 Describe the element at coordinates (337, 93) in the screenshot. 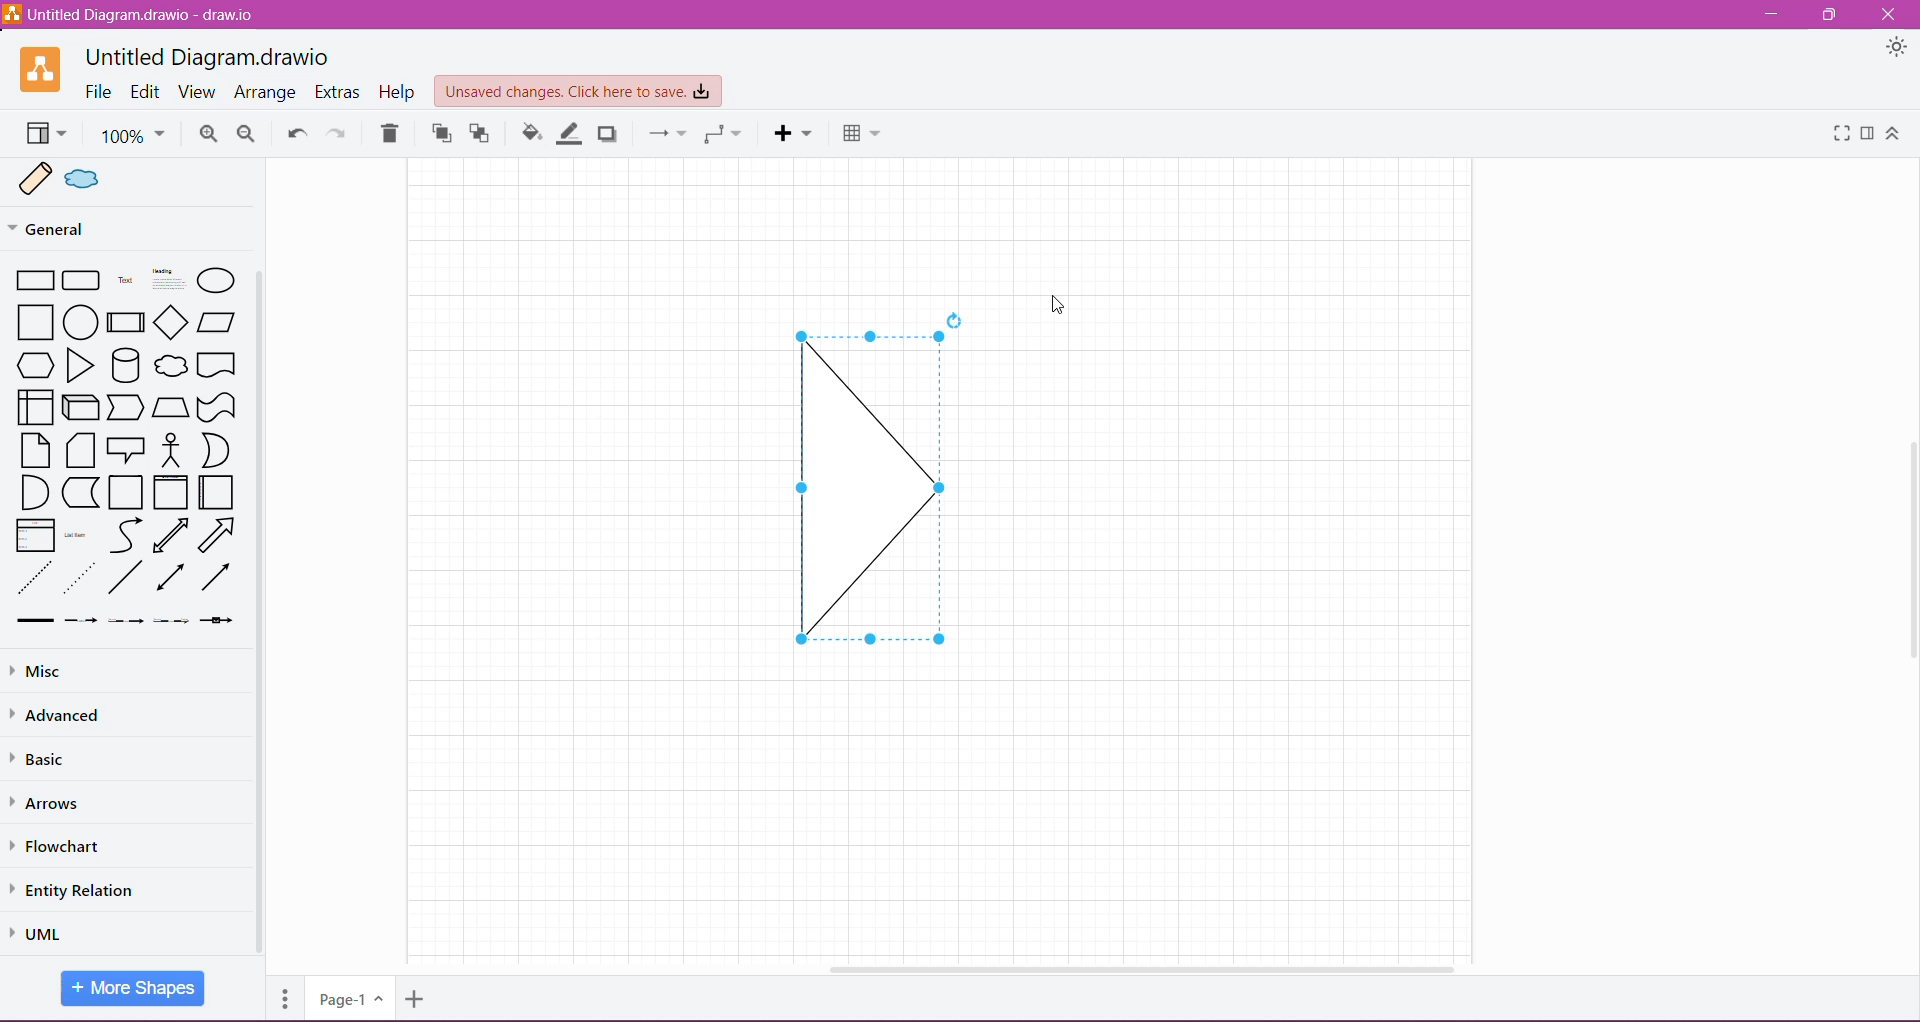

I see `Extras` at that location.